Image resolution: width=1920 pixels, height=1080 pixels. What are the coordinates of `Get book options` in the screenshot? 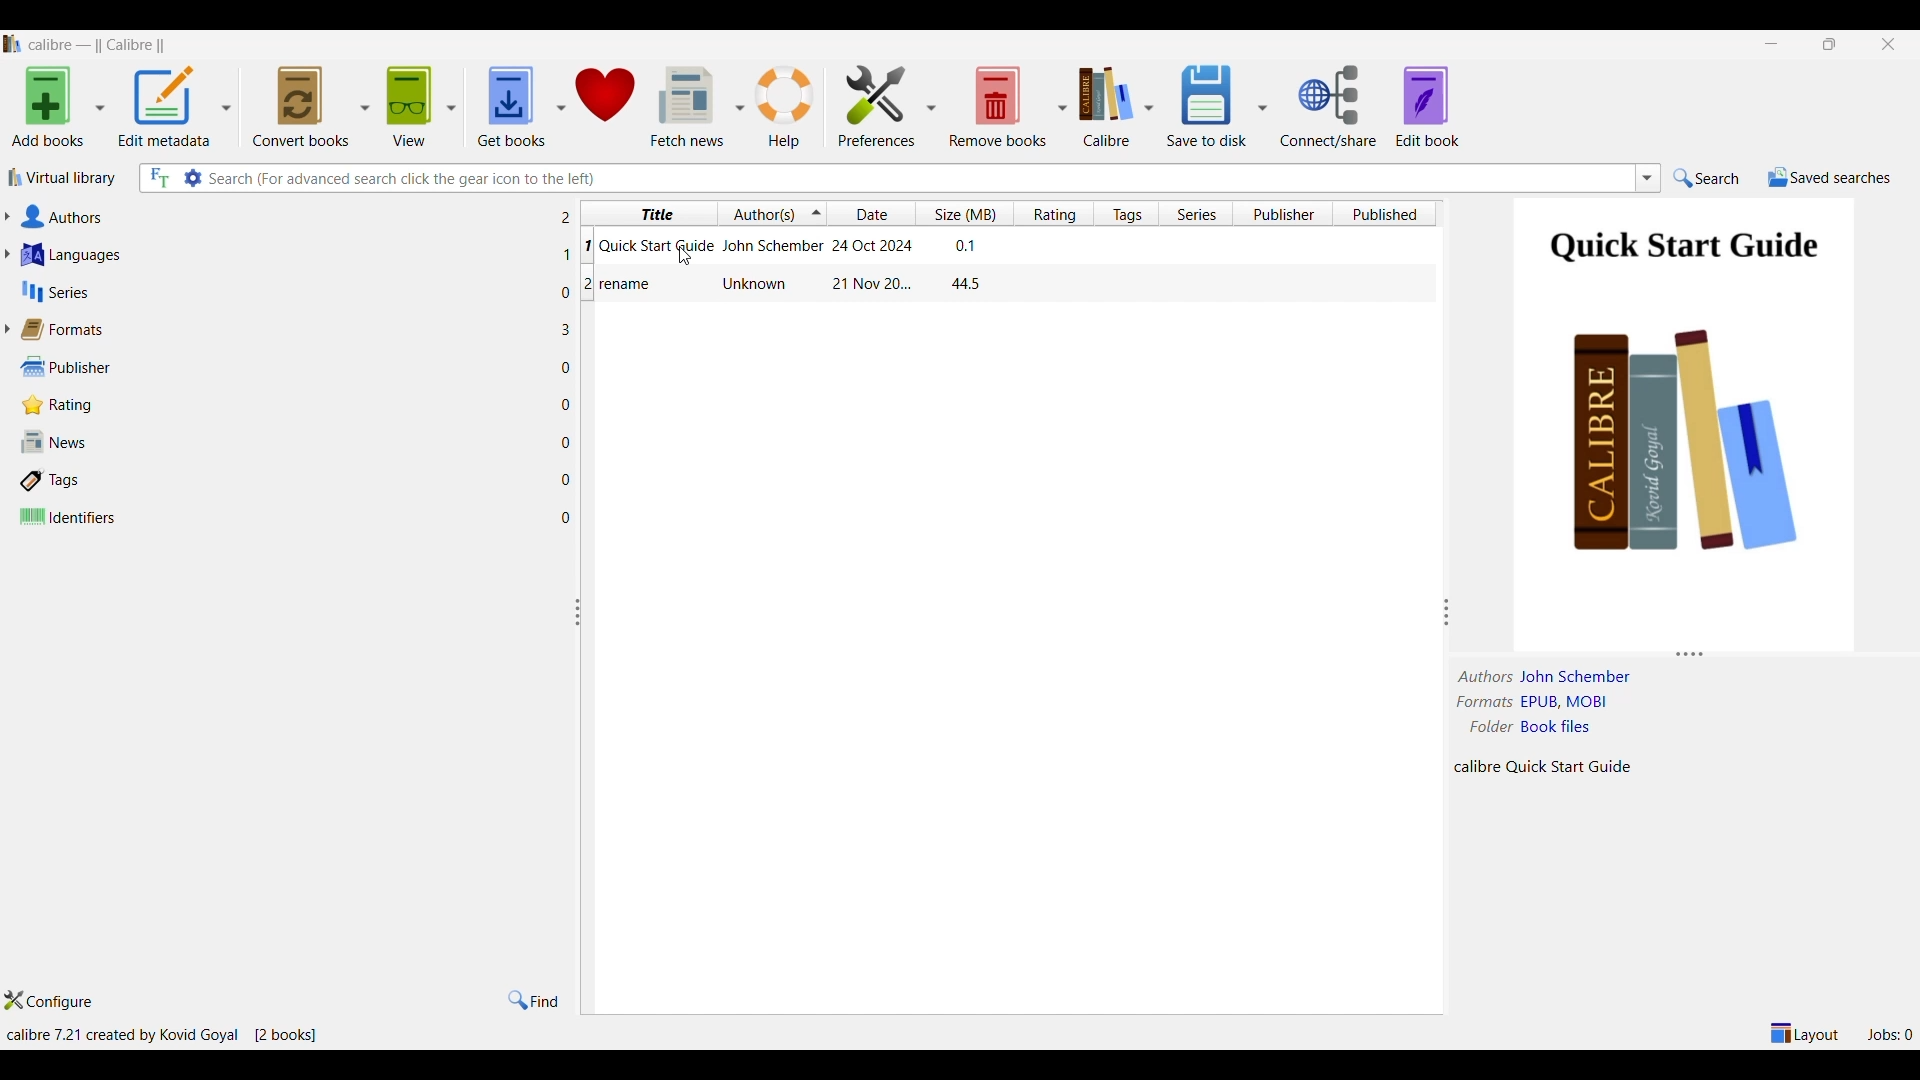 It's located at (559, 108).